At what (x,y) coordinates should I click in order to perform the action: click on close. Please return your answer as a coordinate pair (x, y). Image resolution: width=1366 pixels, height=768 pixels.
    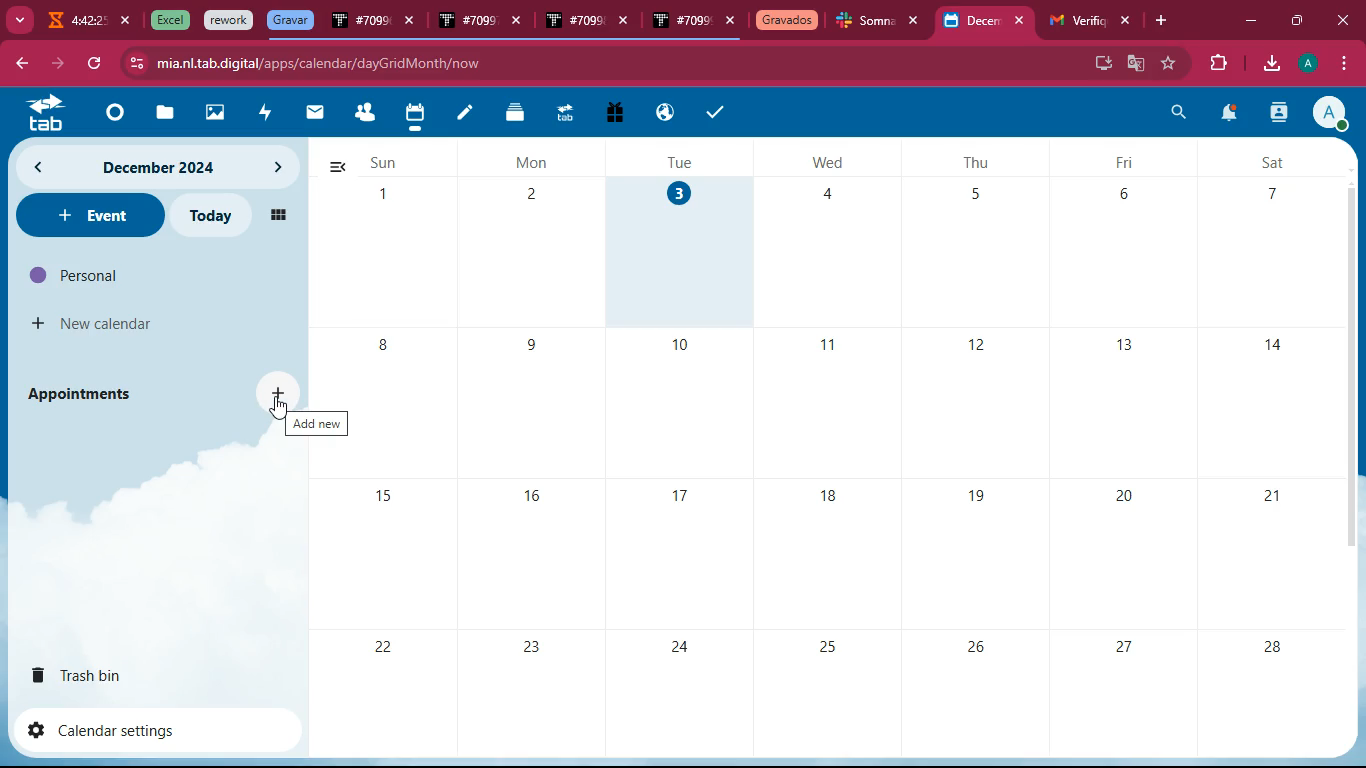
    Looking at the image, I should click on (1347, 20).